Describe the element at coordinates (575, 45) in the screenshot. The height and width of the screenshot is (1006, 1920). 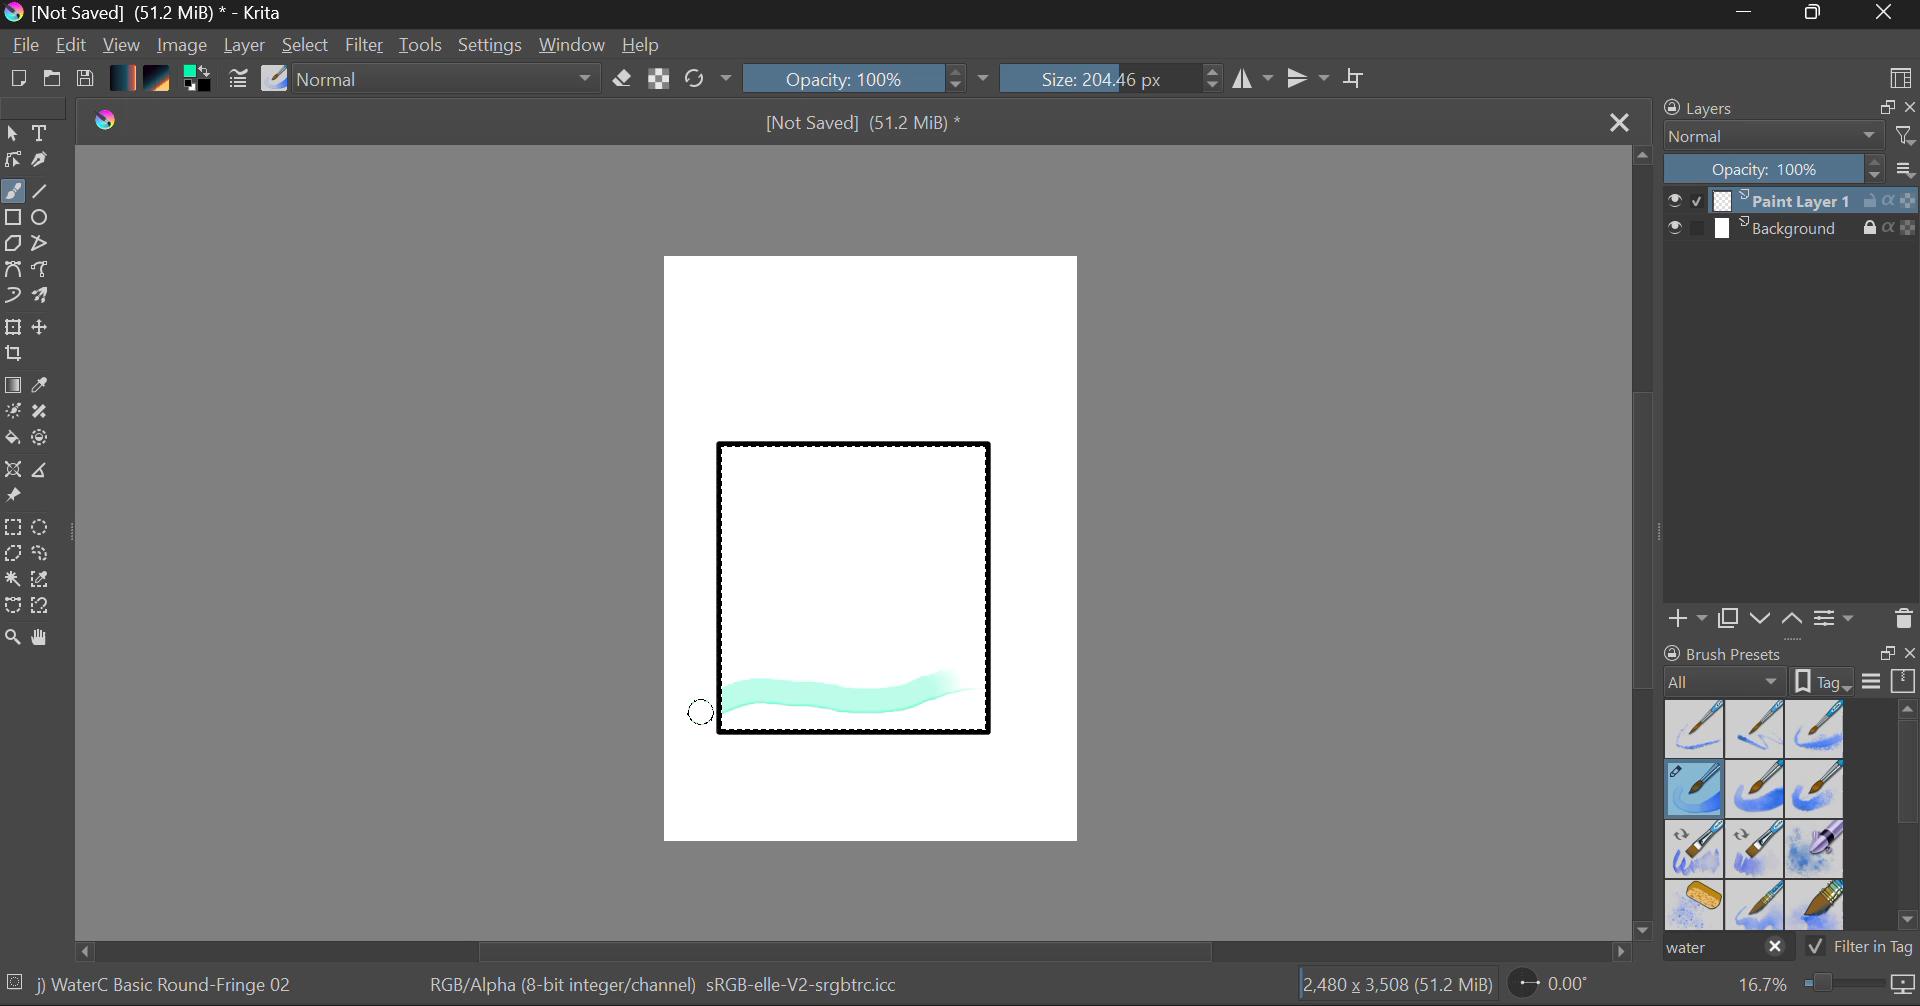
I see `Window` at that location.